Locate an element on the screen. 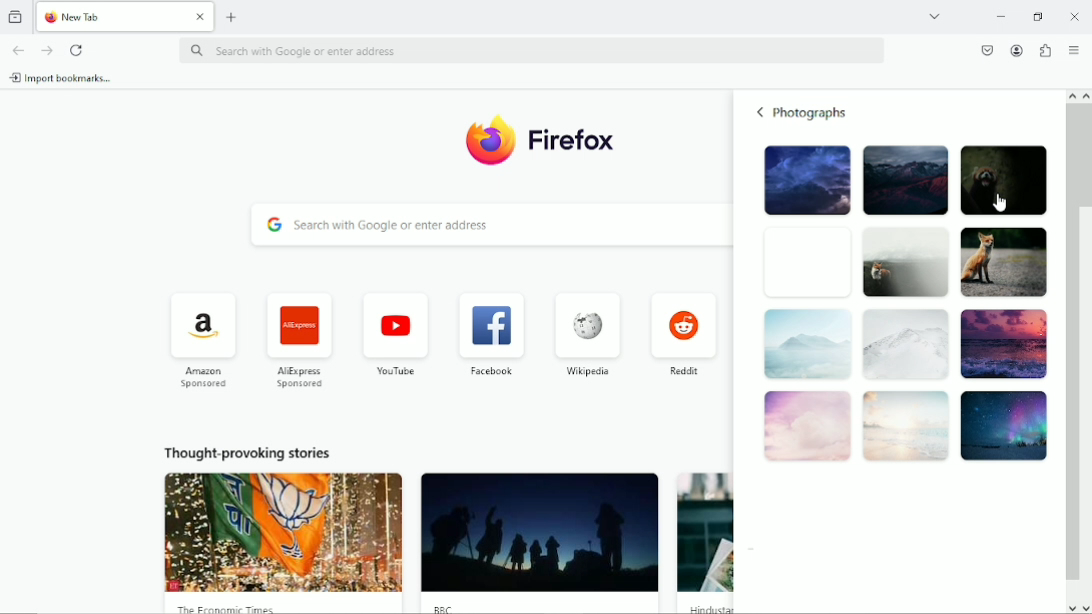 This screenshot has width=1092, height=614. scroll down is located at coordinates (1071, 608).